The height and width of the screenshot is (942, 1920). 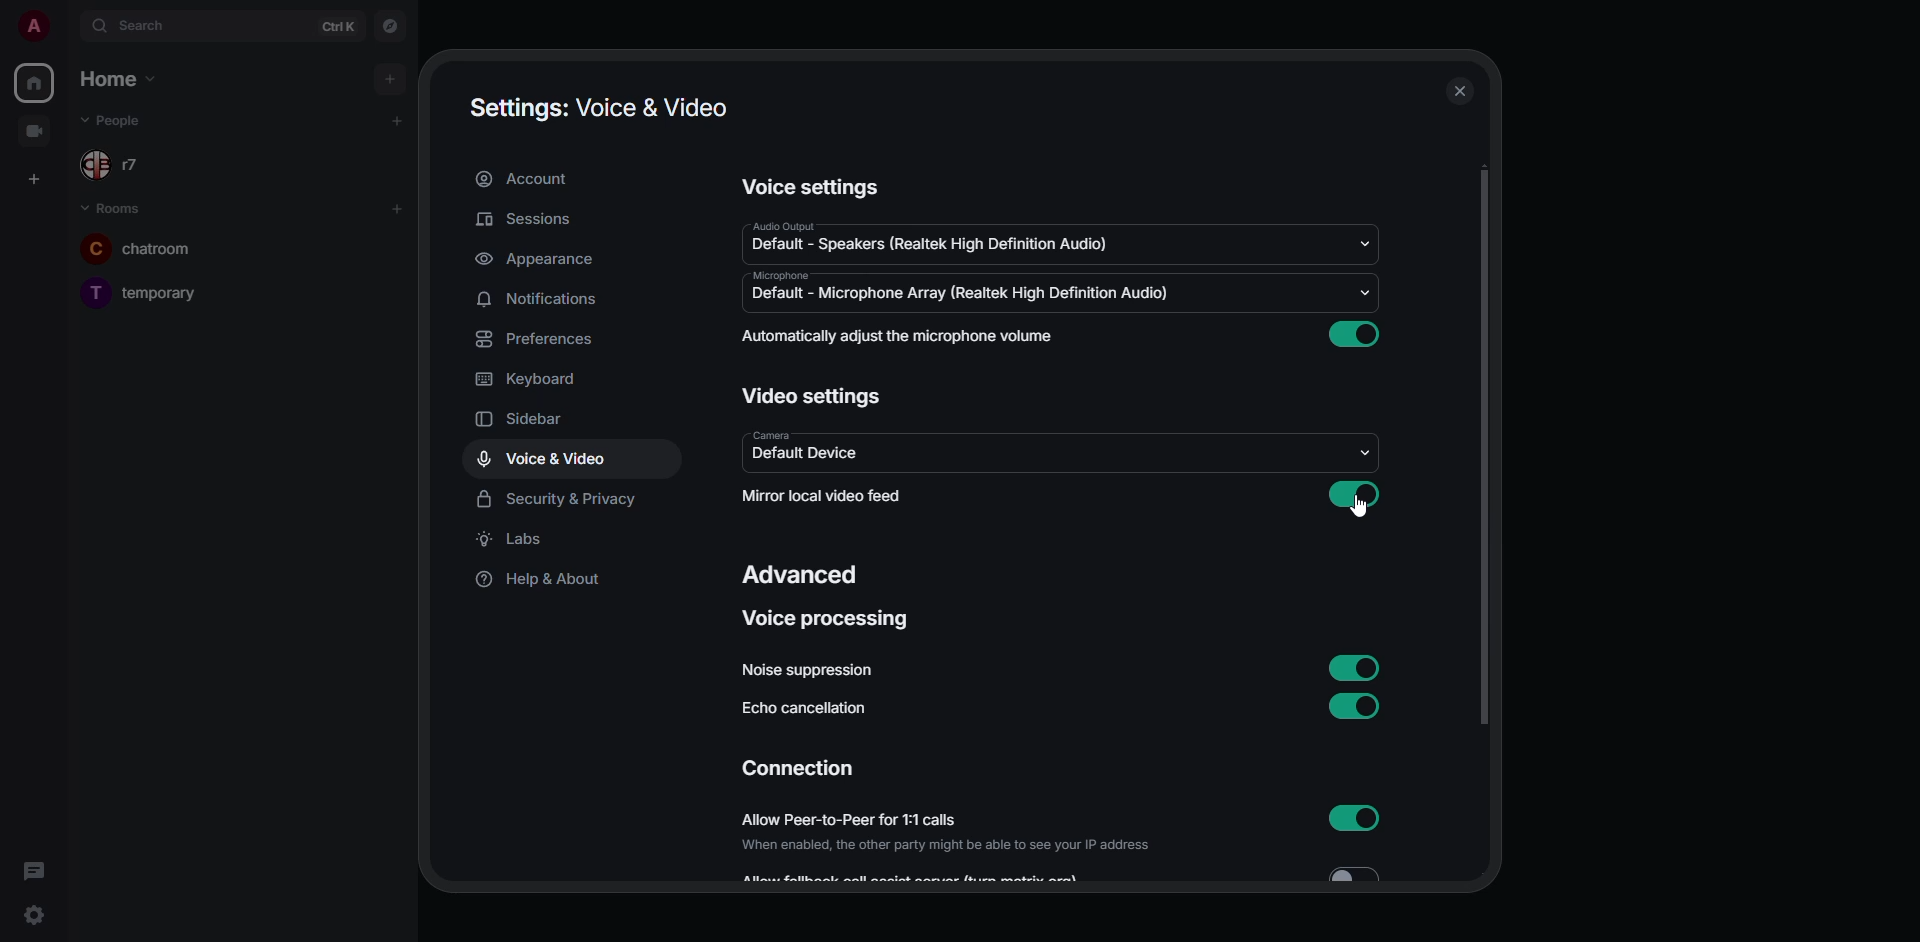 What do you see at coordinates (150, 291) in the screenshot?
I see `temporary` at bounding box center [150, 291].